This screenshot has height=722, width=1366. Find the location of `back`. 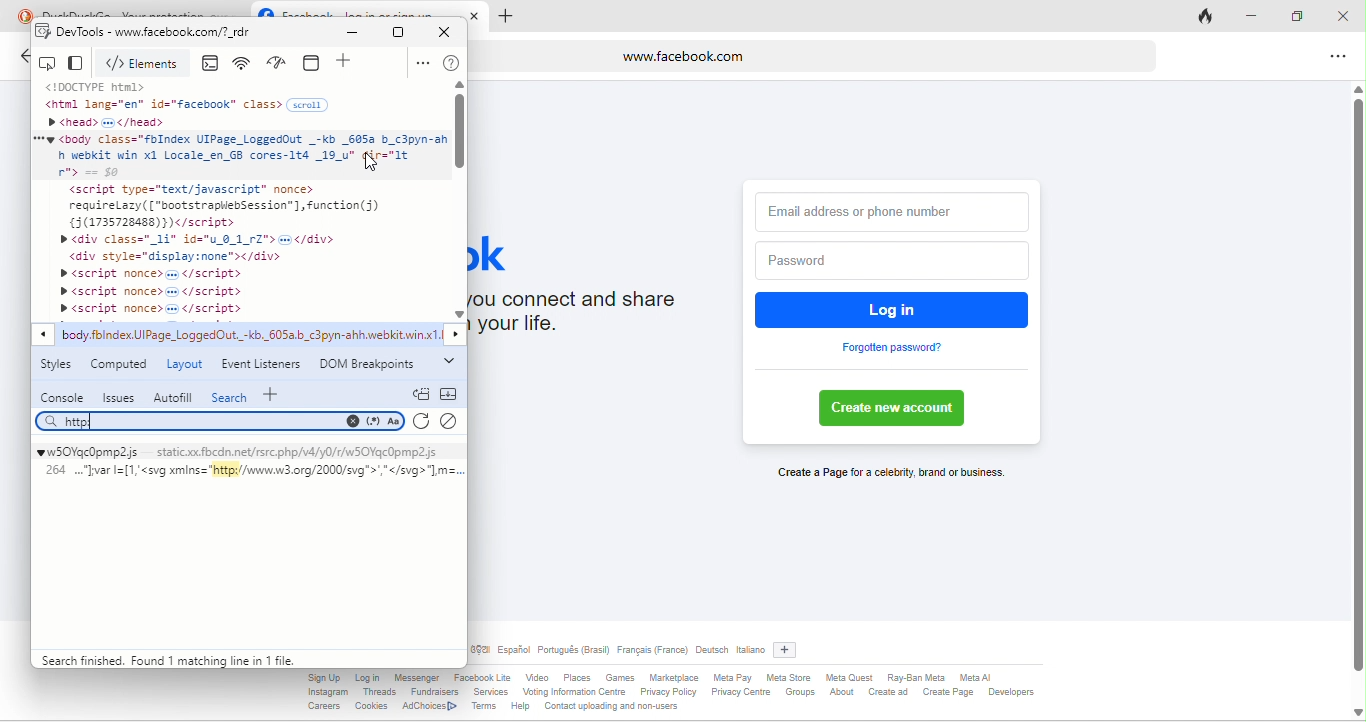

back is located at coordinates (22, 59).